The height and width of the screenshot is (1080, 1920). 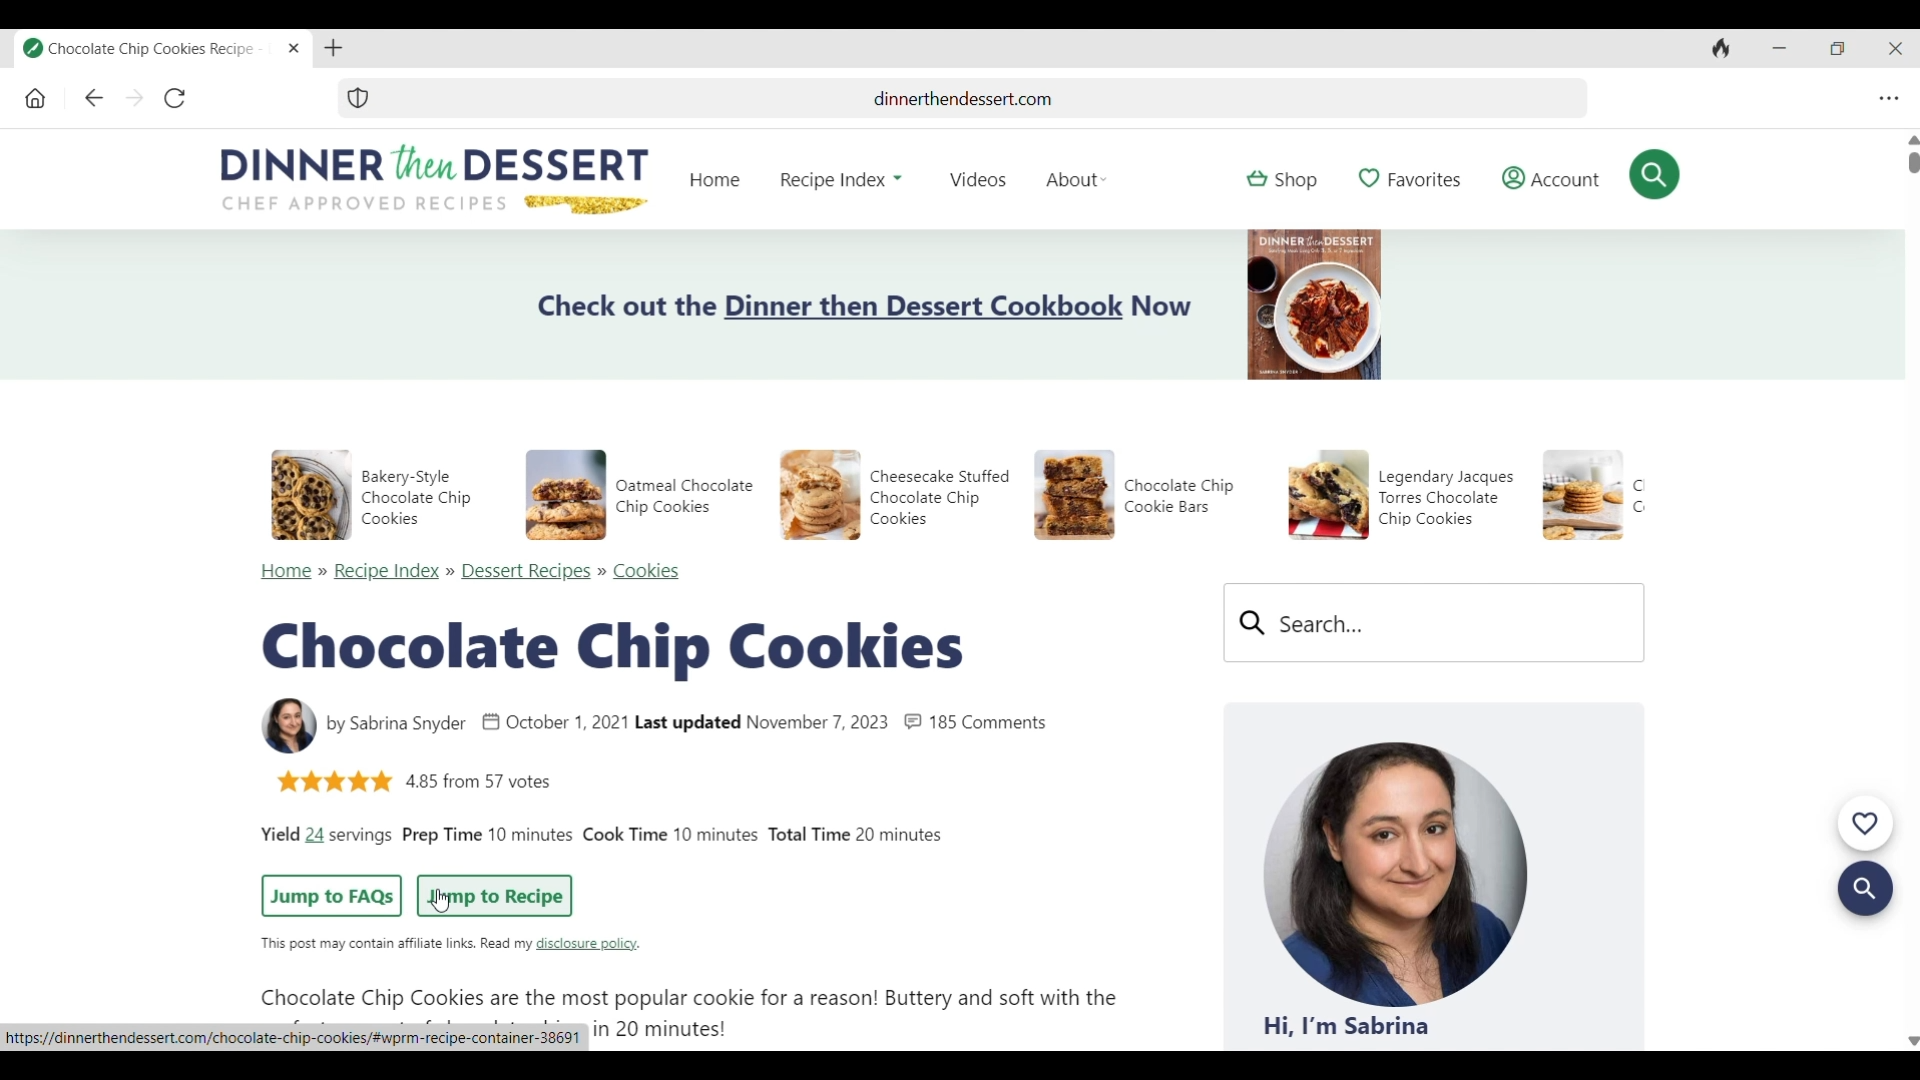 I want to click on 185 Comments, so click(x=990, y=723).